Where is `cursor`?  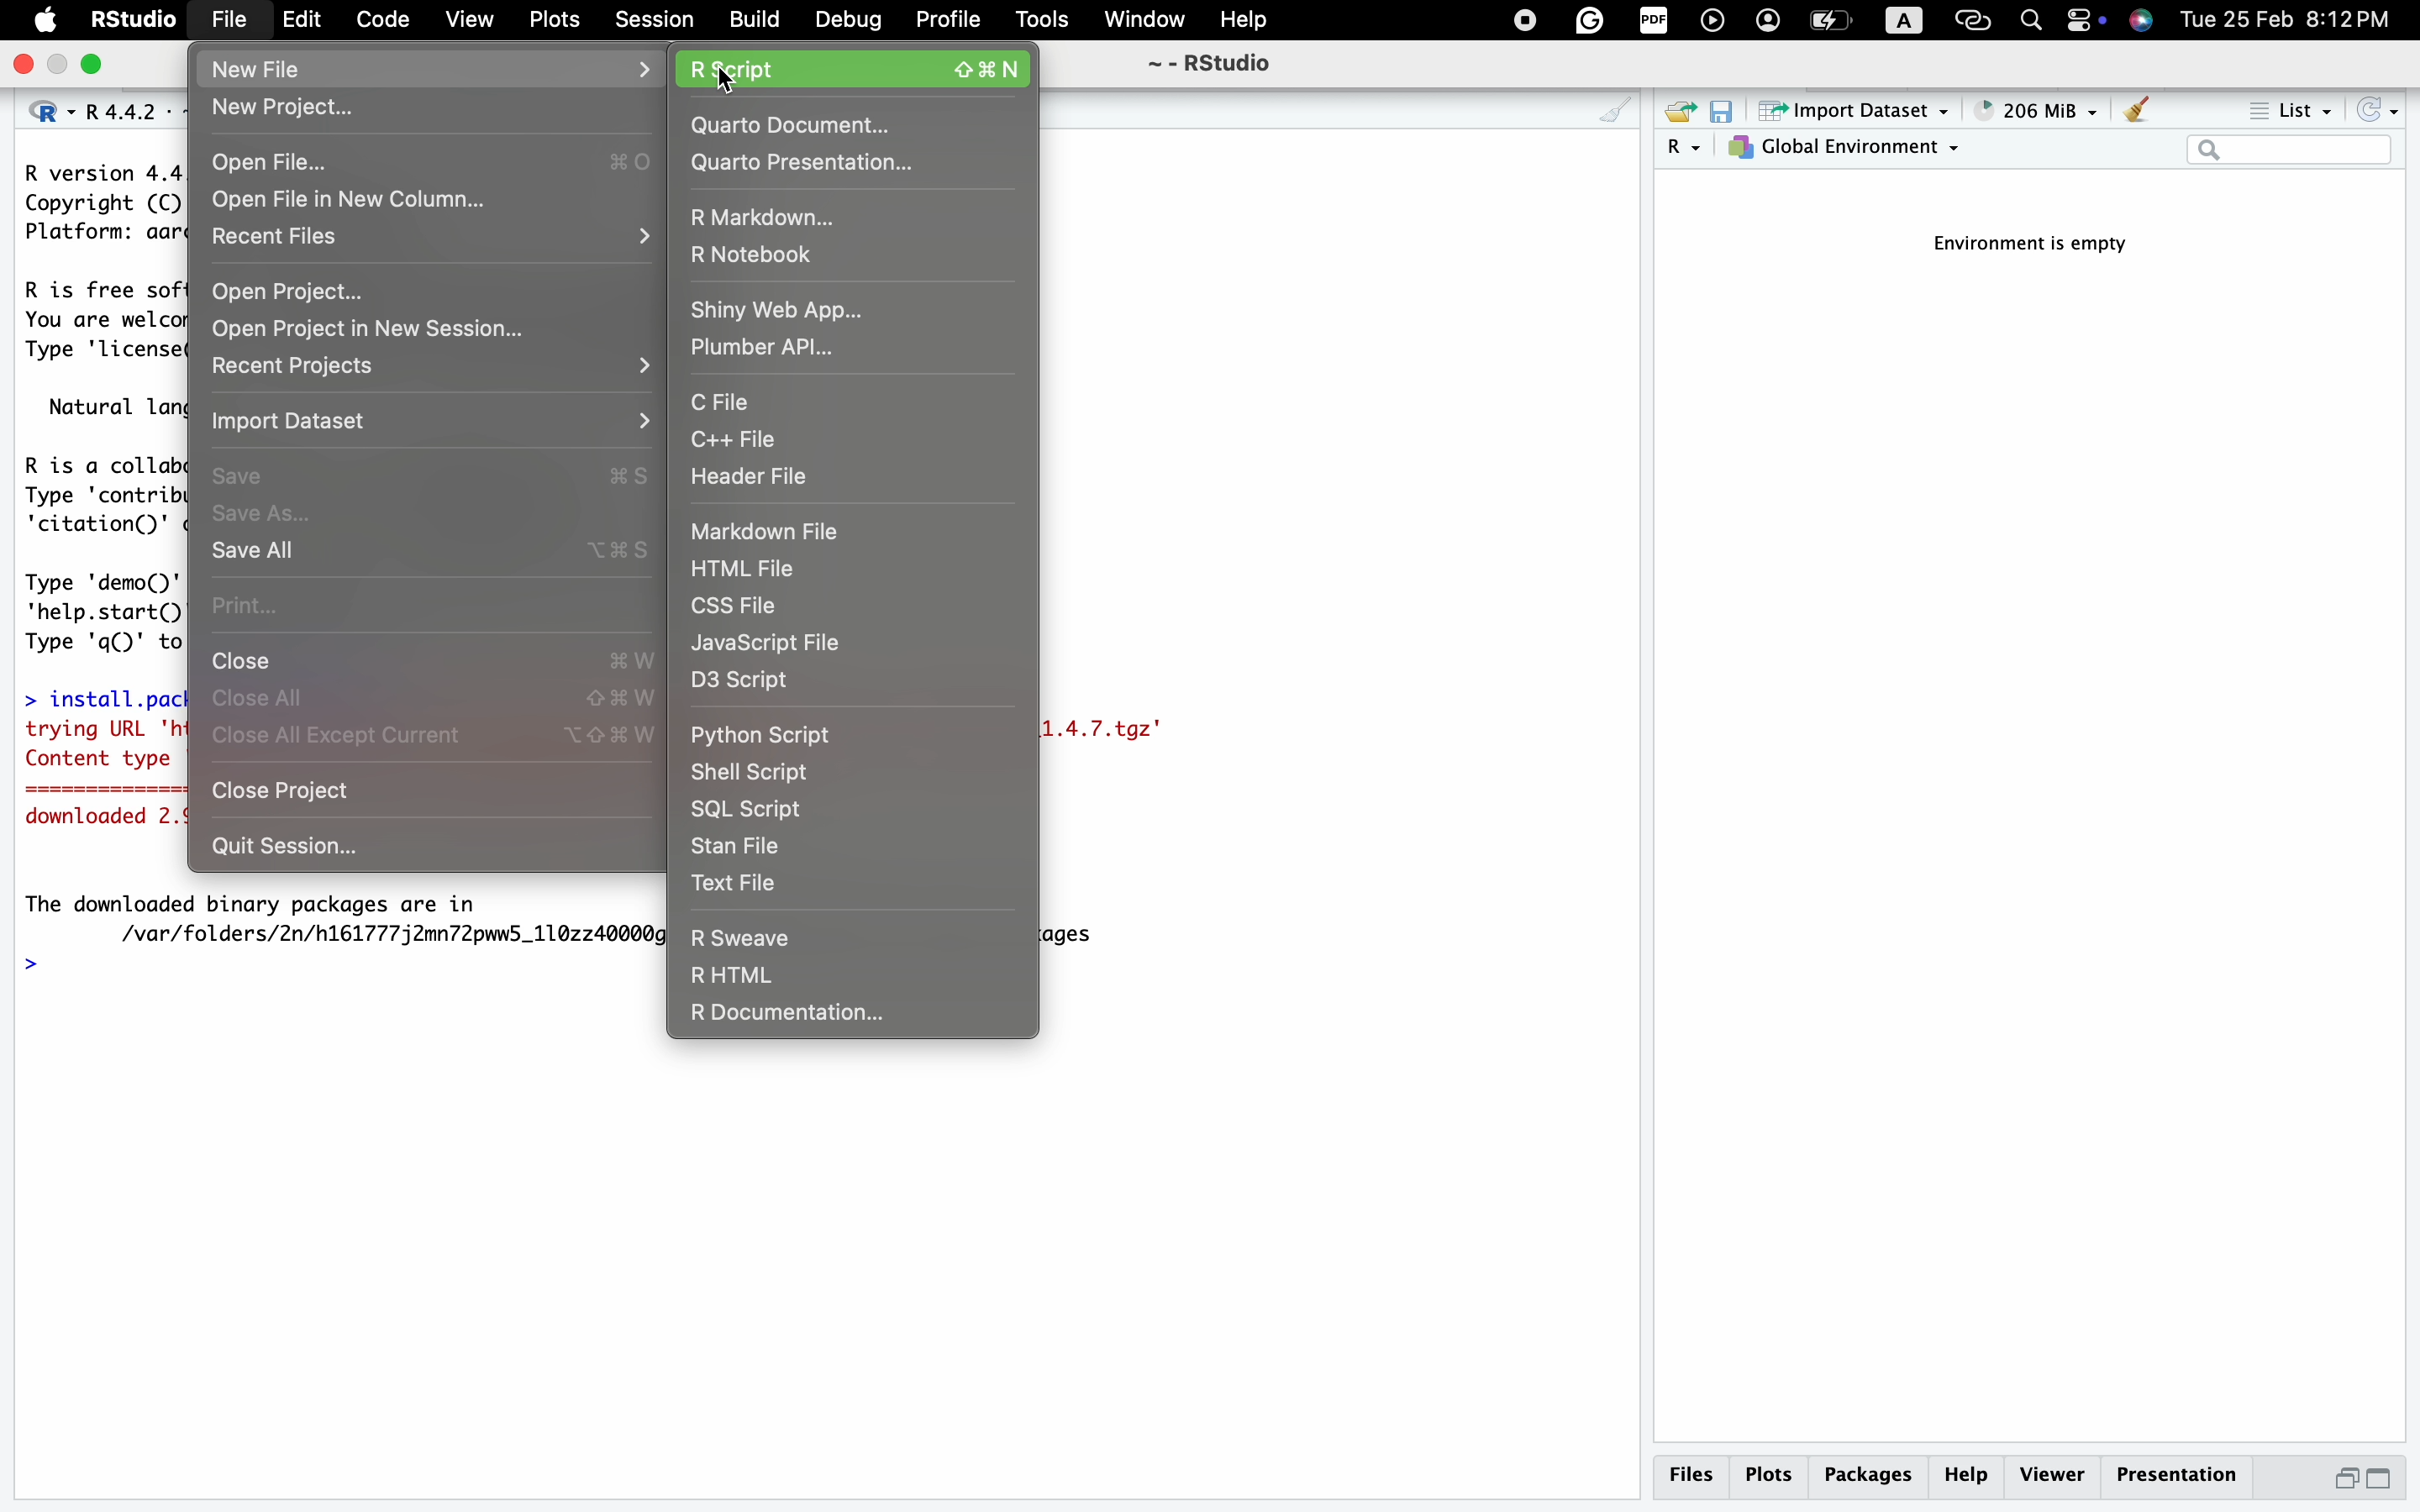 cursor is located at coordinates (728, 82).